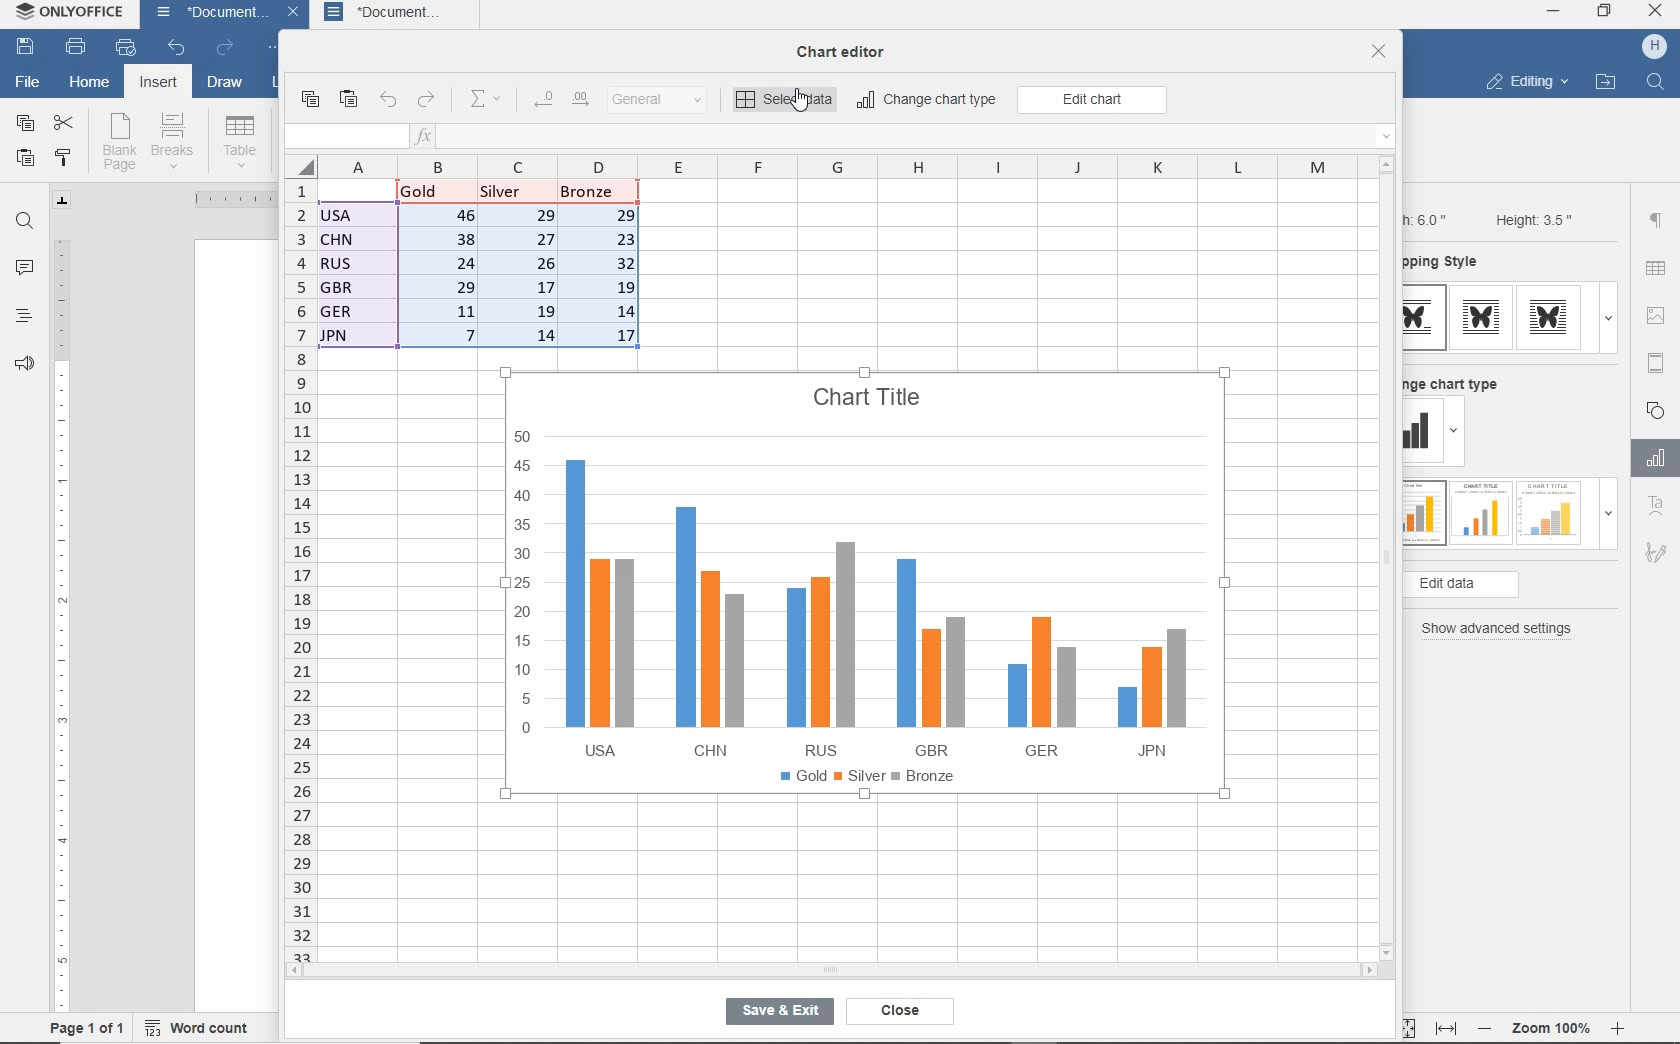  Describe the element at coordinates (823, 166) in the screenshot. I see `columns` at that location.